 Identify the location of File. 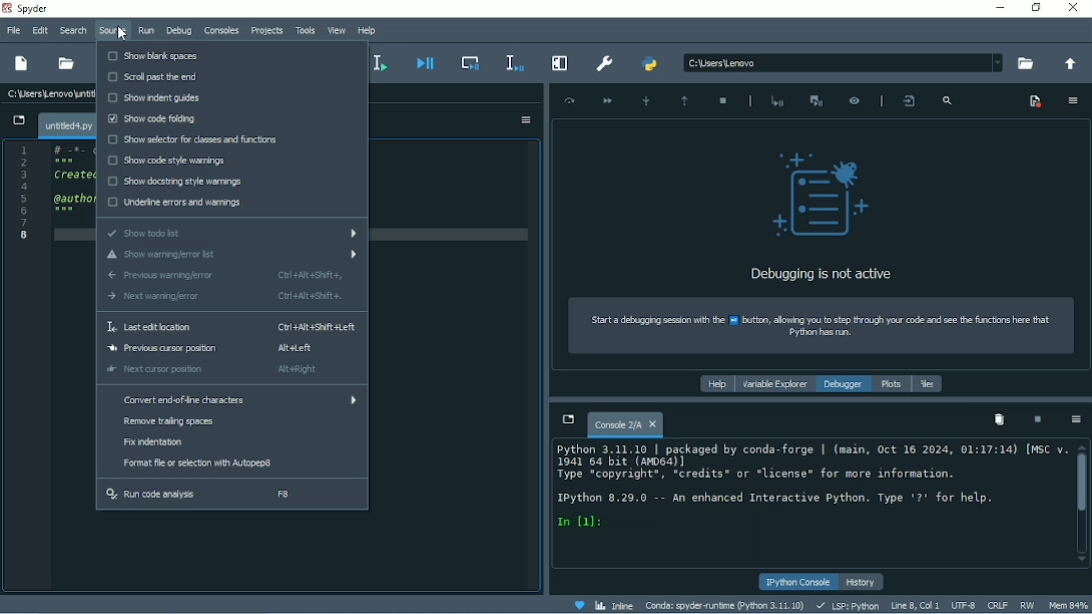
(14, 30).